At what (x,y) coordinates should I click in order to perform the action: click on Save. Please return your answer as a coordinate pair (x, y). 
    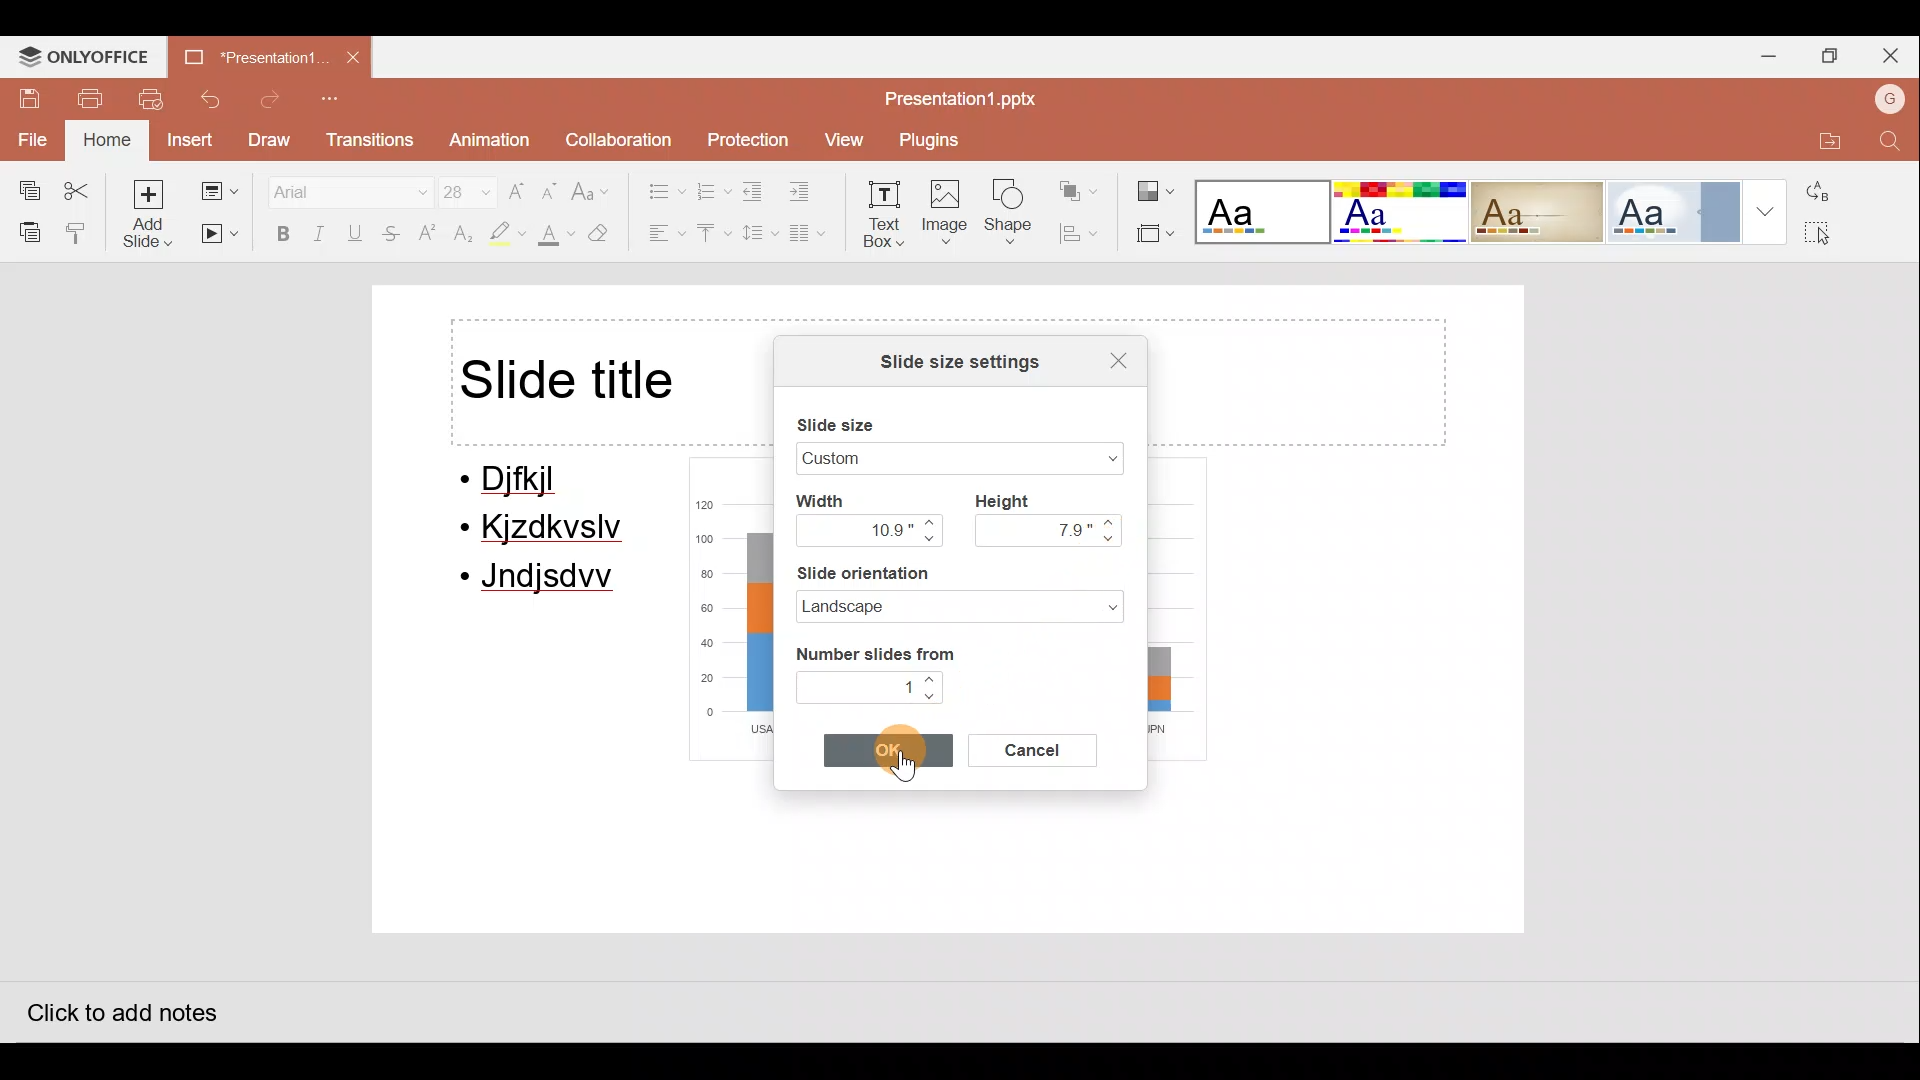
    Looking at the image, I should click on (26, 96).